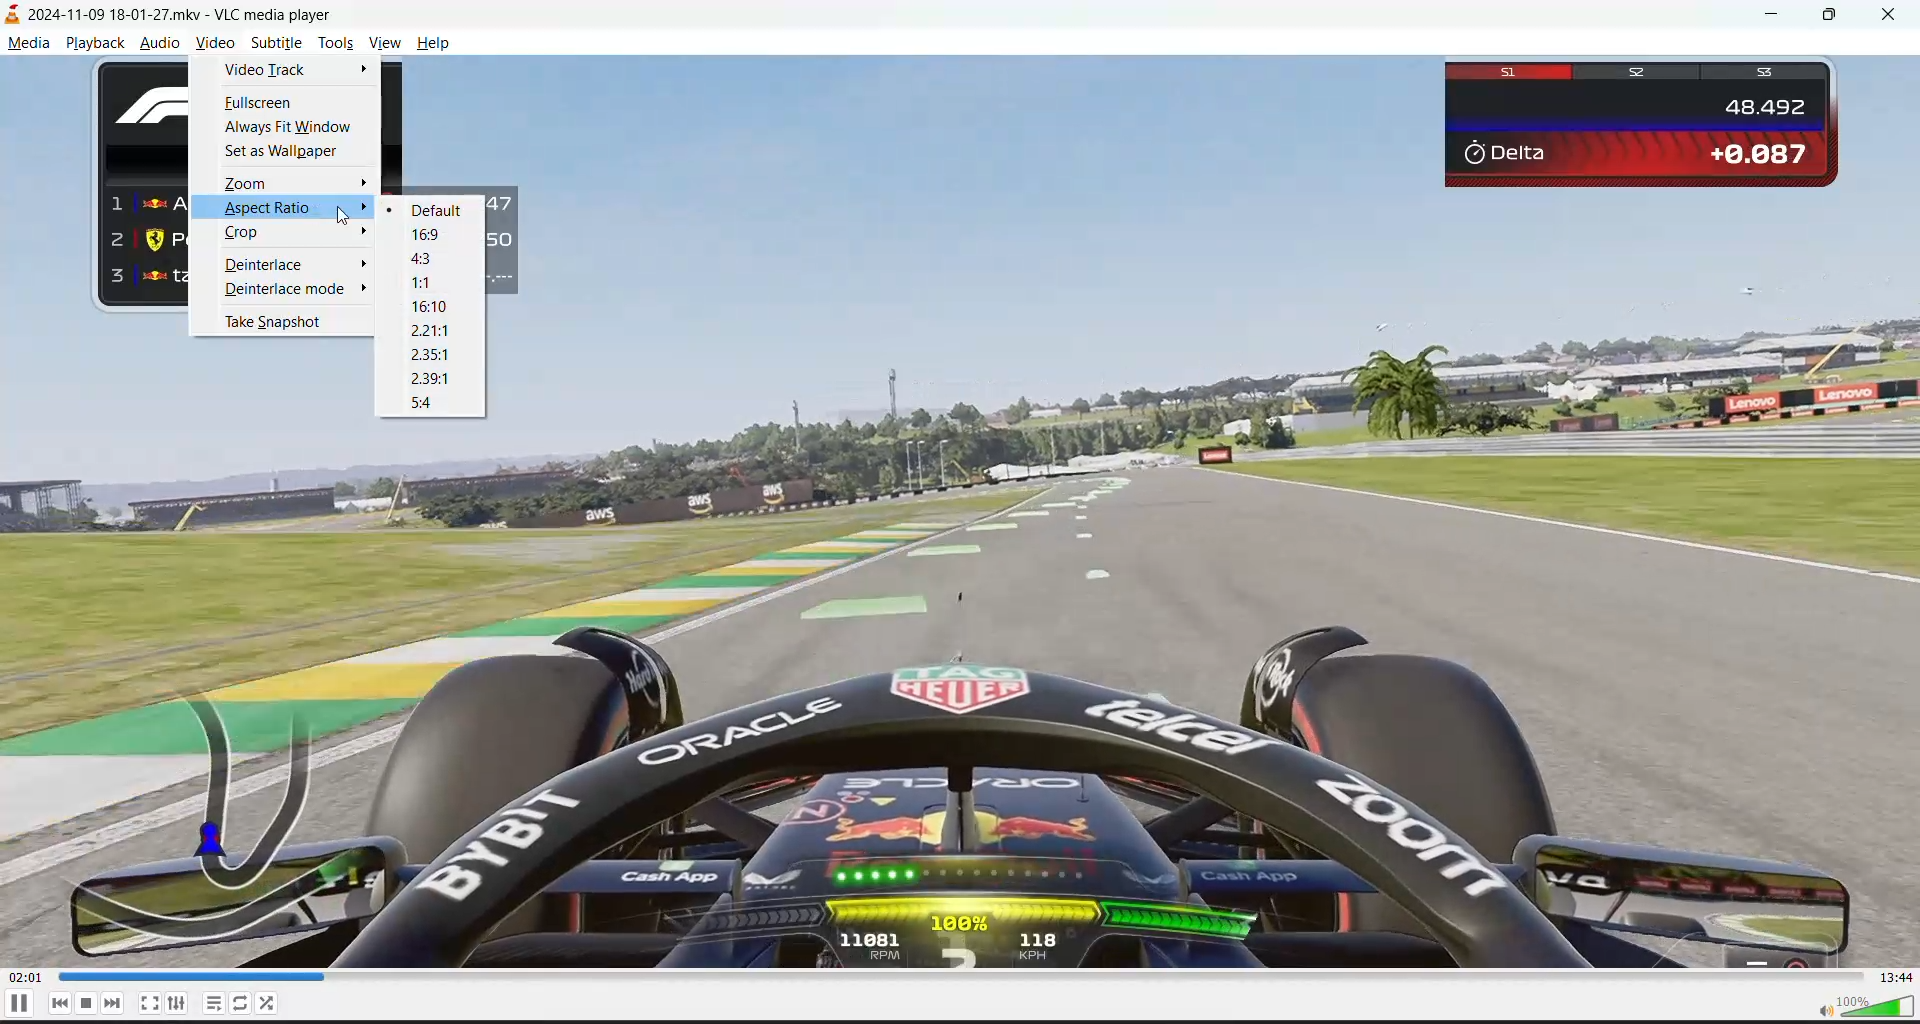  What do you see at coordinates (288, 289) in the screenshot?
I see `deinterlace mode` at bounding box center [288, 289].